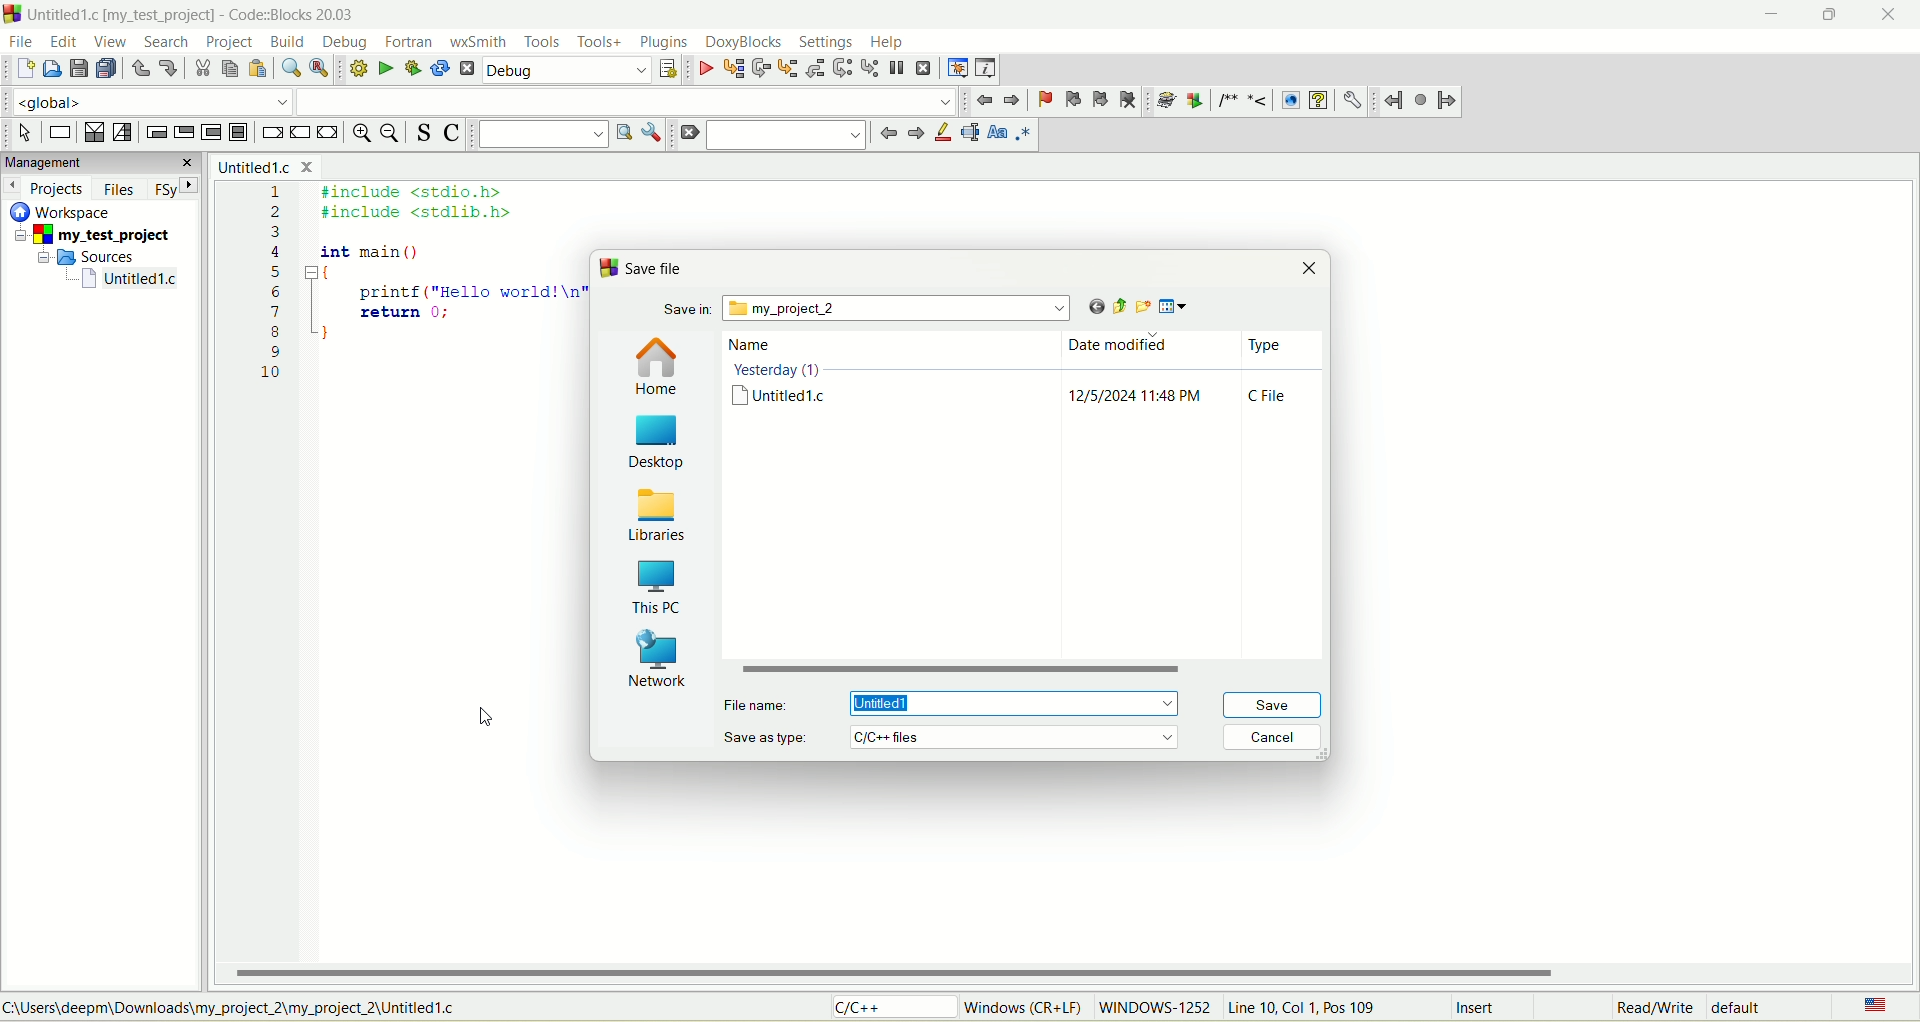 This screenshot has height=1022, width=1920. Describe the element at coordinates (984, 66) in the screenshot. I see `various info` at that location.